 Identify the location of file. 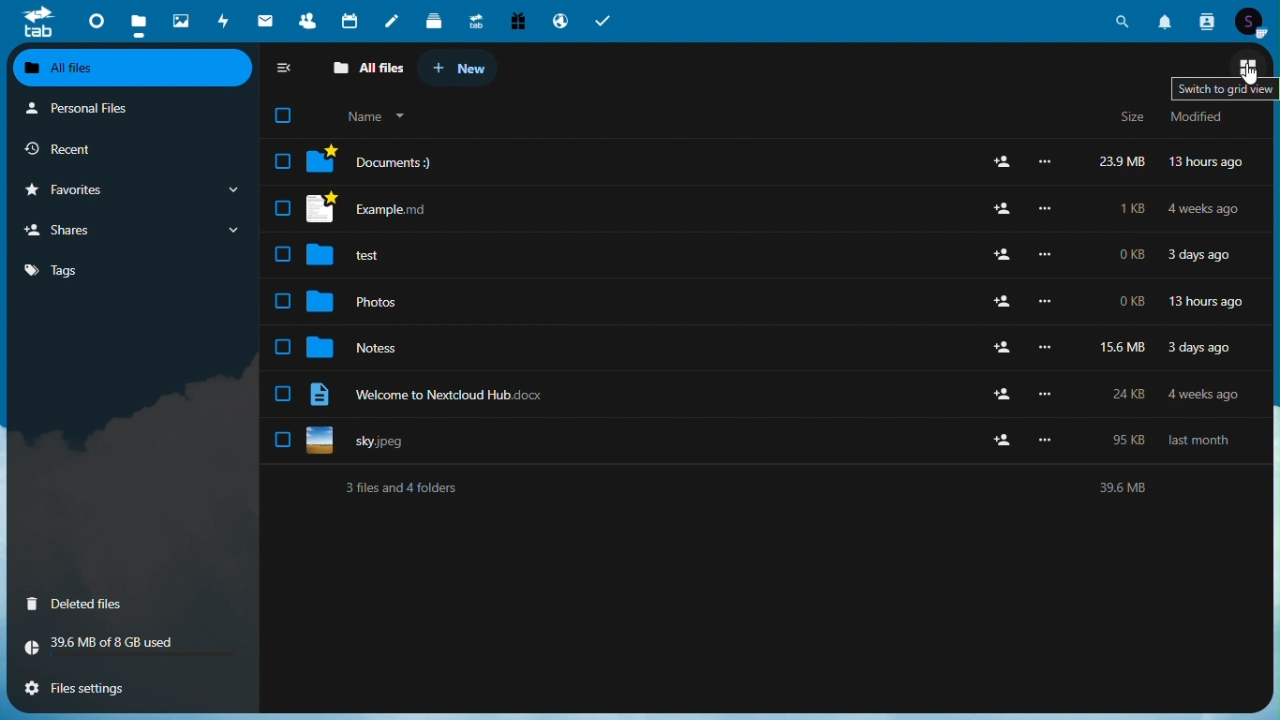
(323, 208).